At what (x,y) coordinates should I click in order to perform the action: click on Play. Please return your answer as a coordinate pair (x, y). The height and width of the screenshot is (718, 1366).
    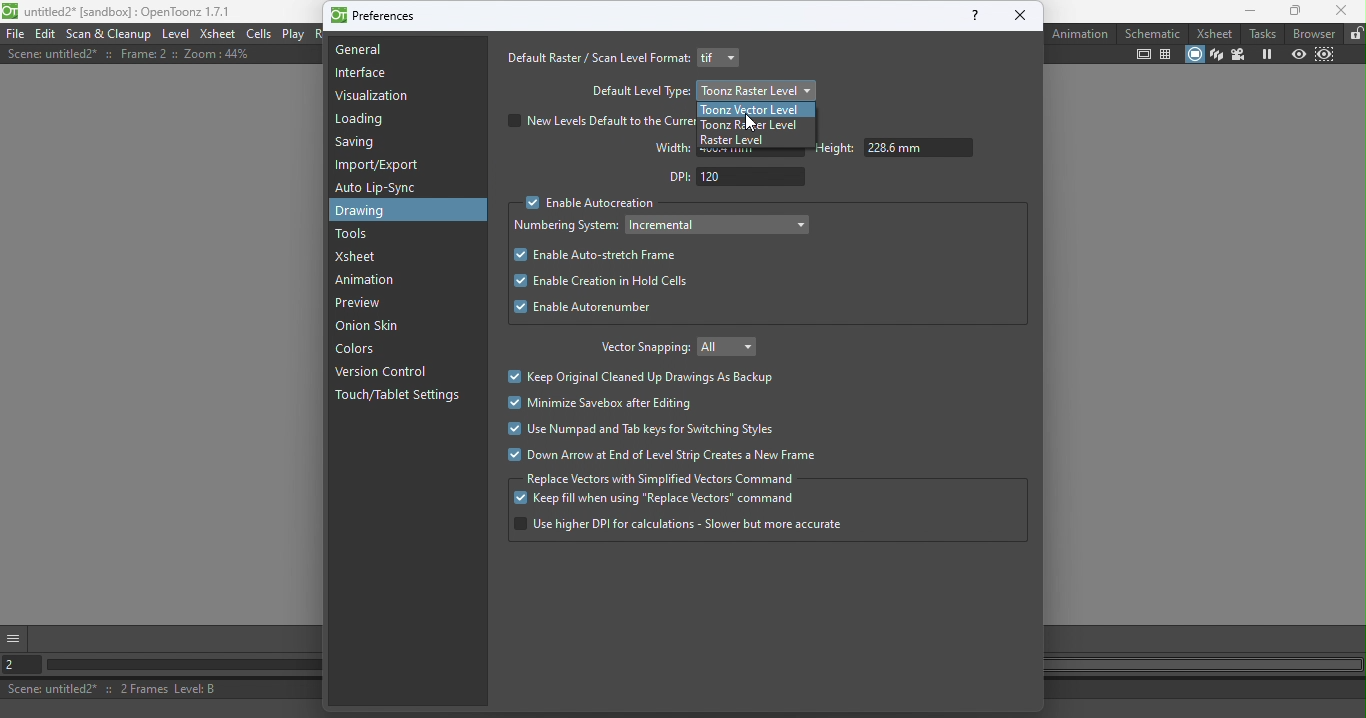
    Looking at the image, I should click on (293, 34).